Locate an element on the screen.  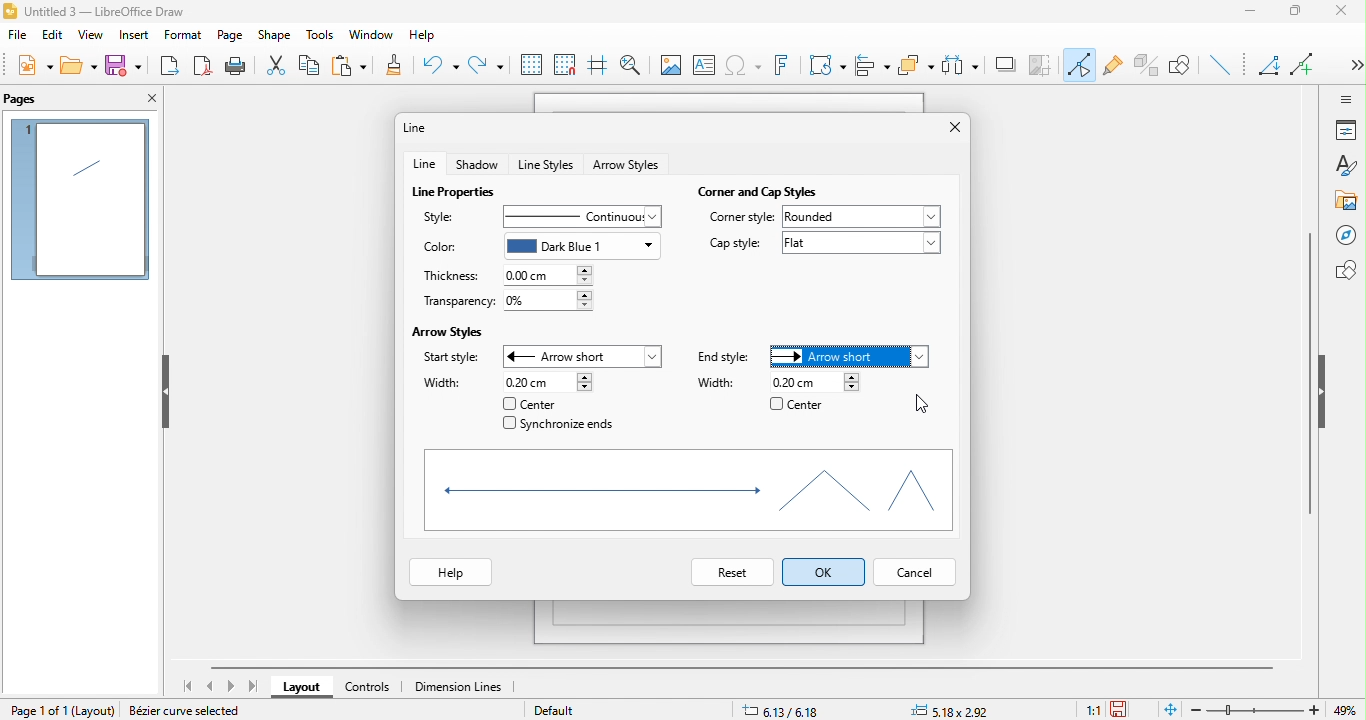
toggle extrusion is located at coordinates (1147, 64).